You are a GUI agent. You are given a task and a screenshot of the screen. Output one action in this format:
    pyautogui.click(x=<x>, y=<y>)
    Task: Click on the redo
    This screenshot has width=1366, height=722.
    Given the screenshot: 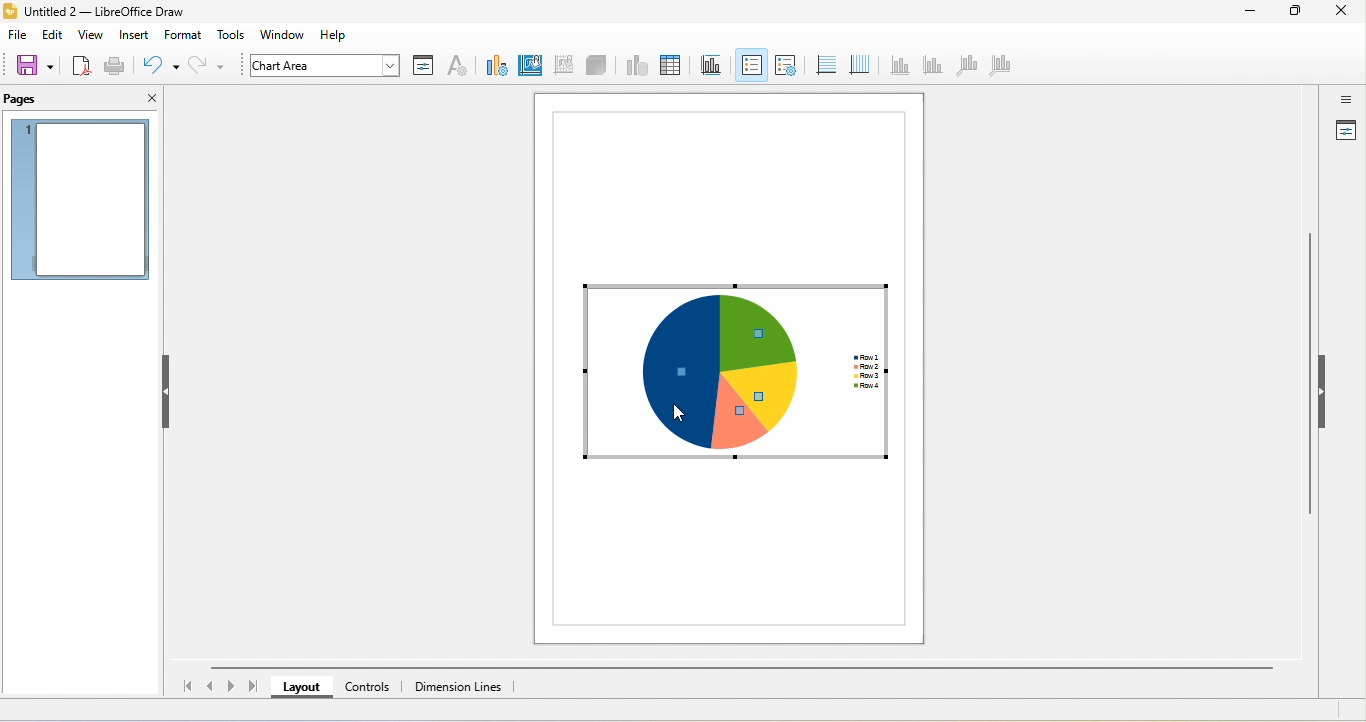 What is the action you would take?
    pyautogui.click(x=210, y=66)
    